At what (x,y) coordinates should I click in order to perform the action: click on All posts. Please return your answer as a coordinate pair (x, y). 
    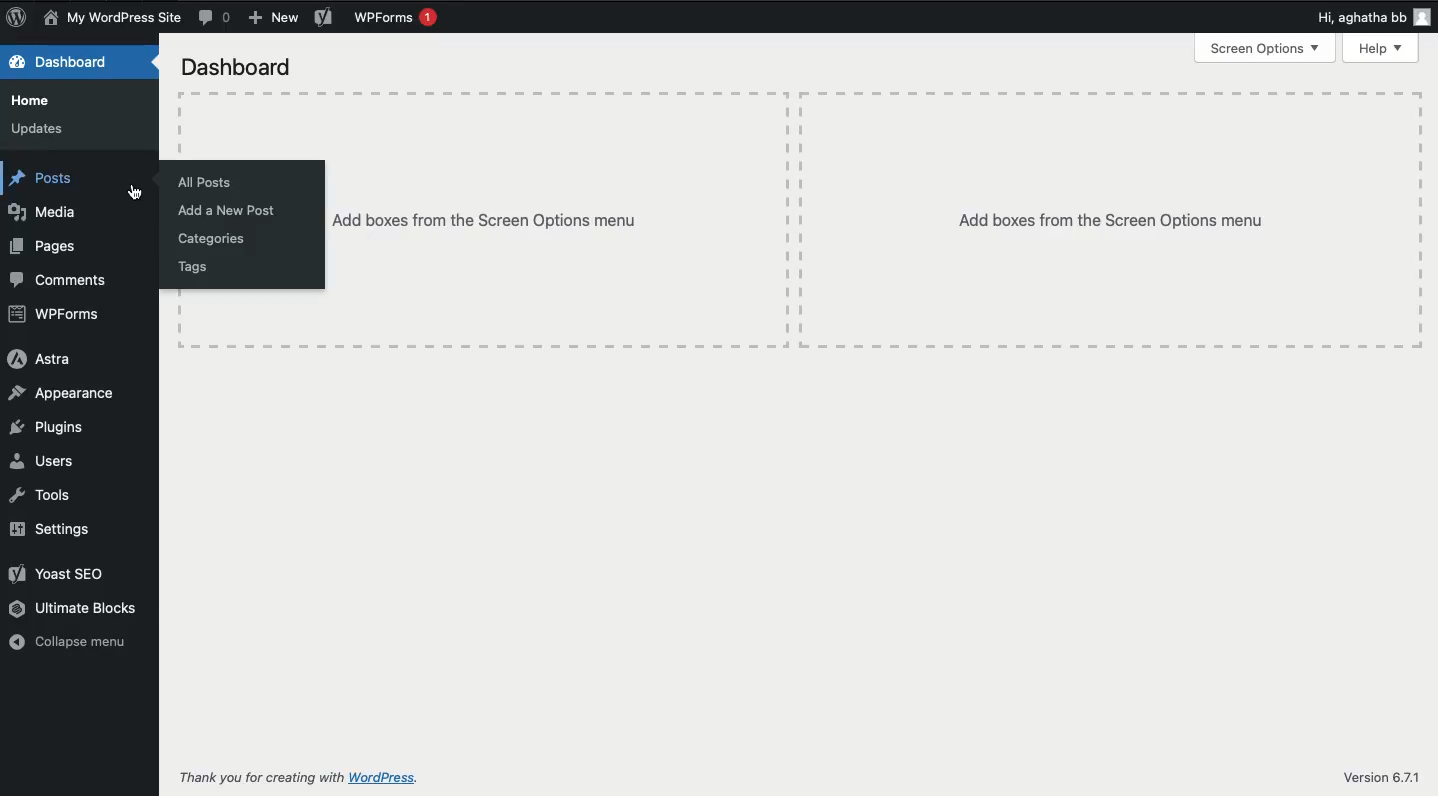
    Looking at the image, I should click on (209, 182).